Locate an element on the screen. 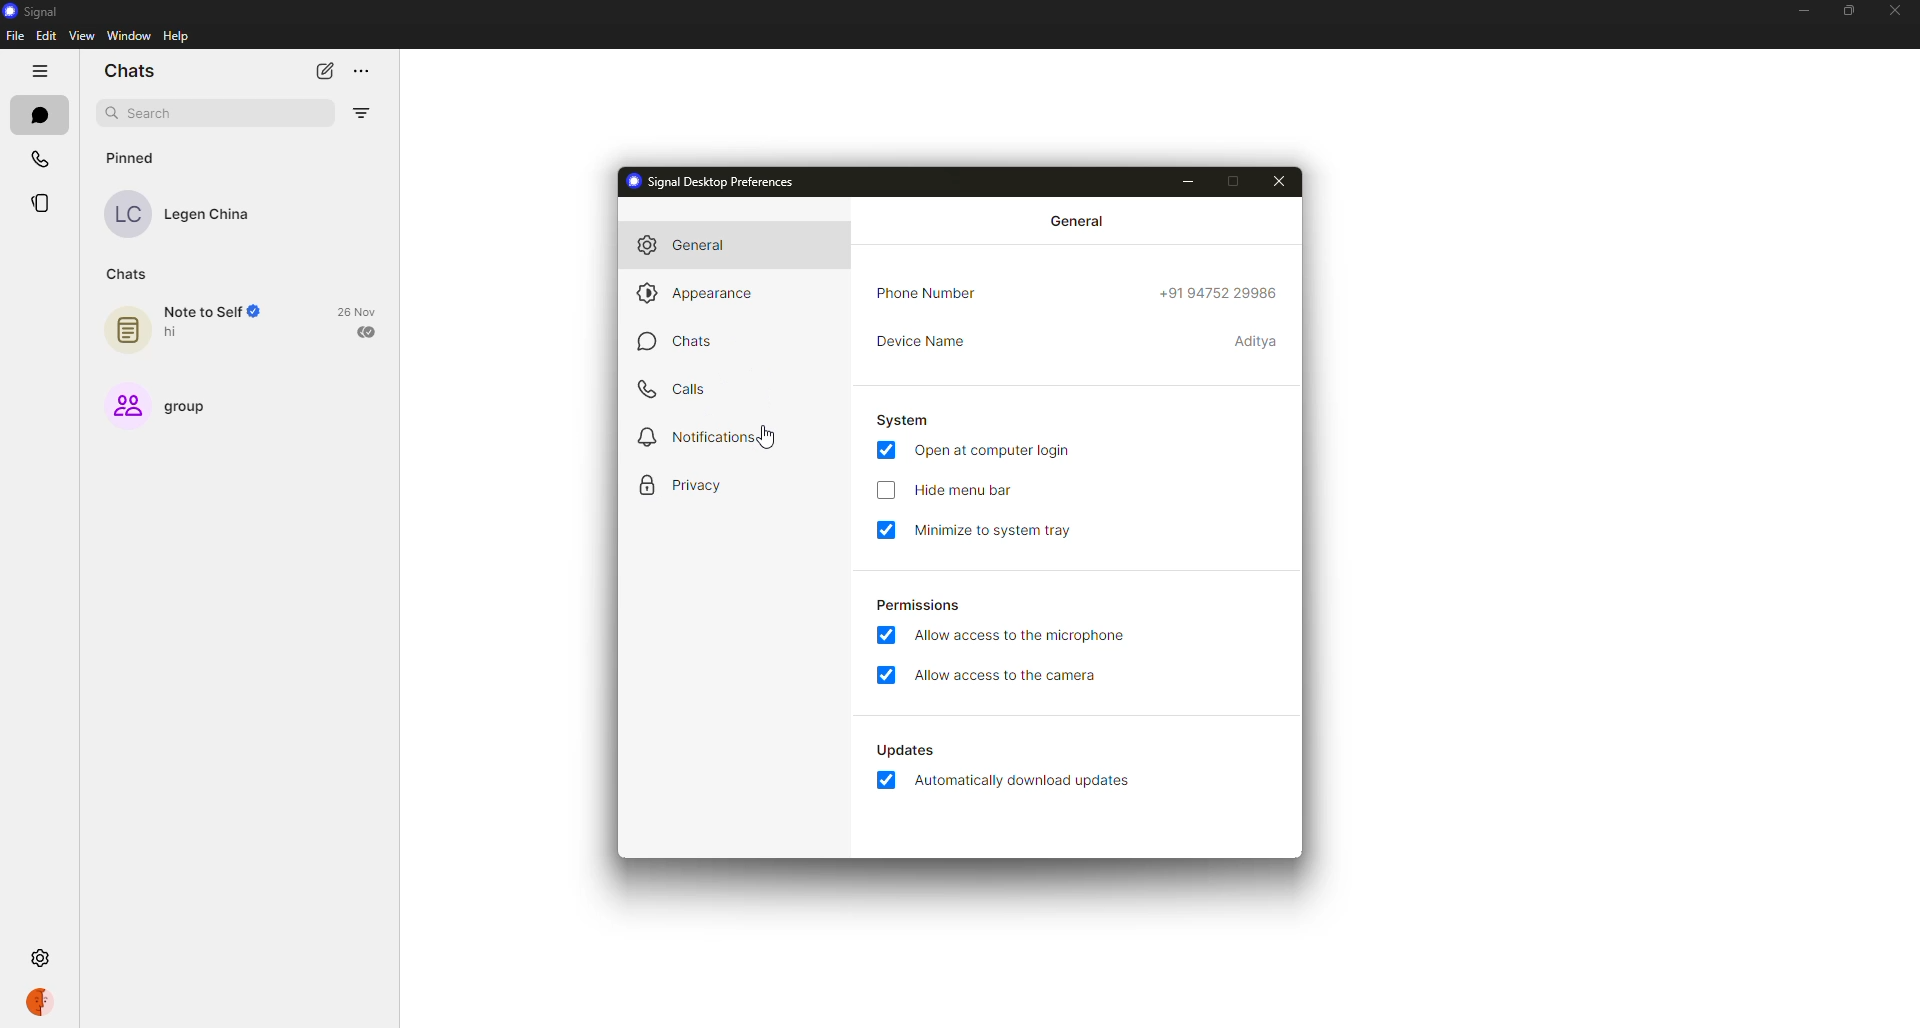  window is located at coordinates (128, 37).